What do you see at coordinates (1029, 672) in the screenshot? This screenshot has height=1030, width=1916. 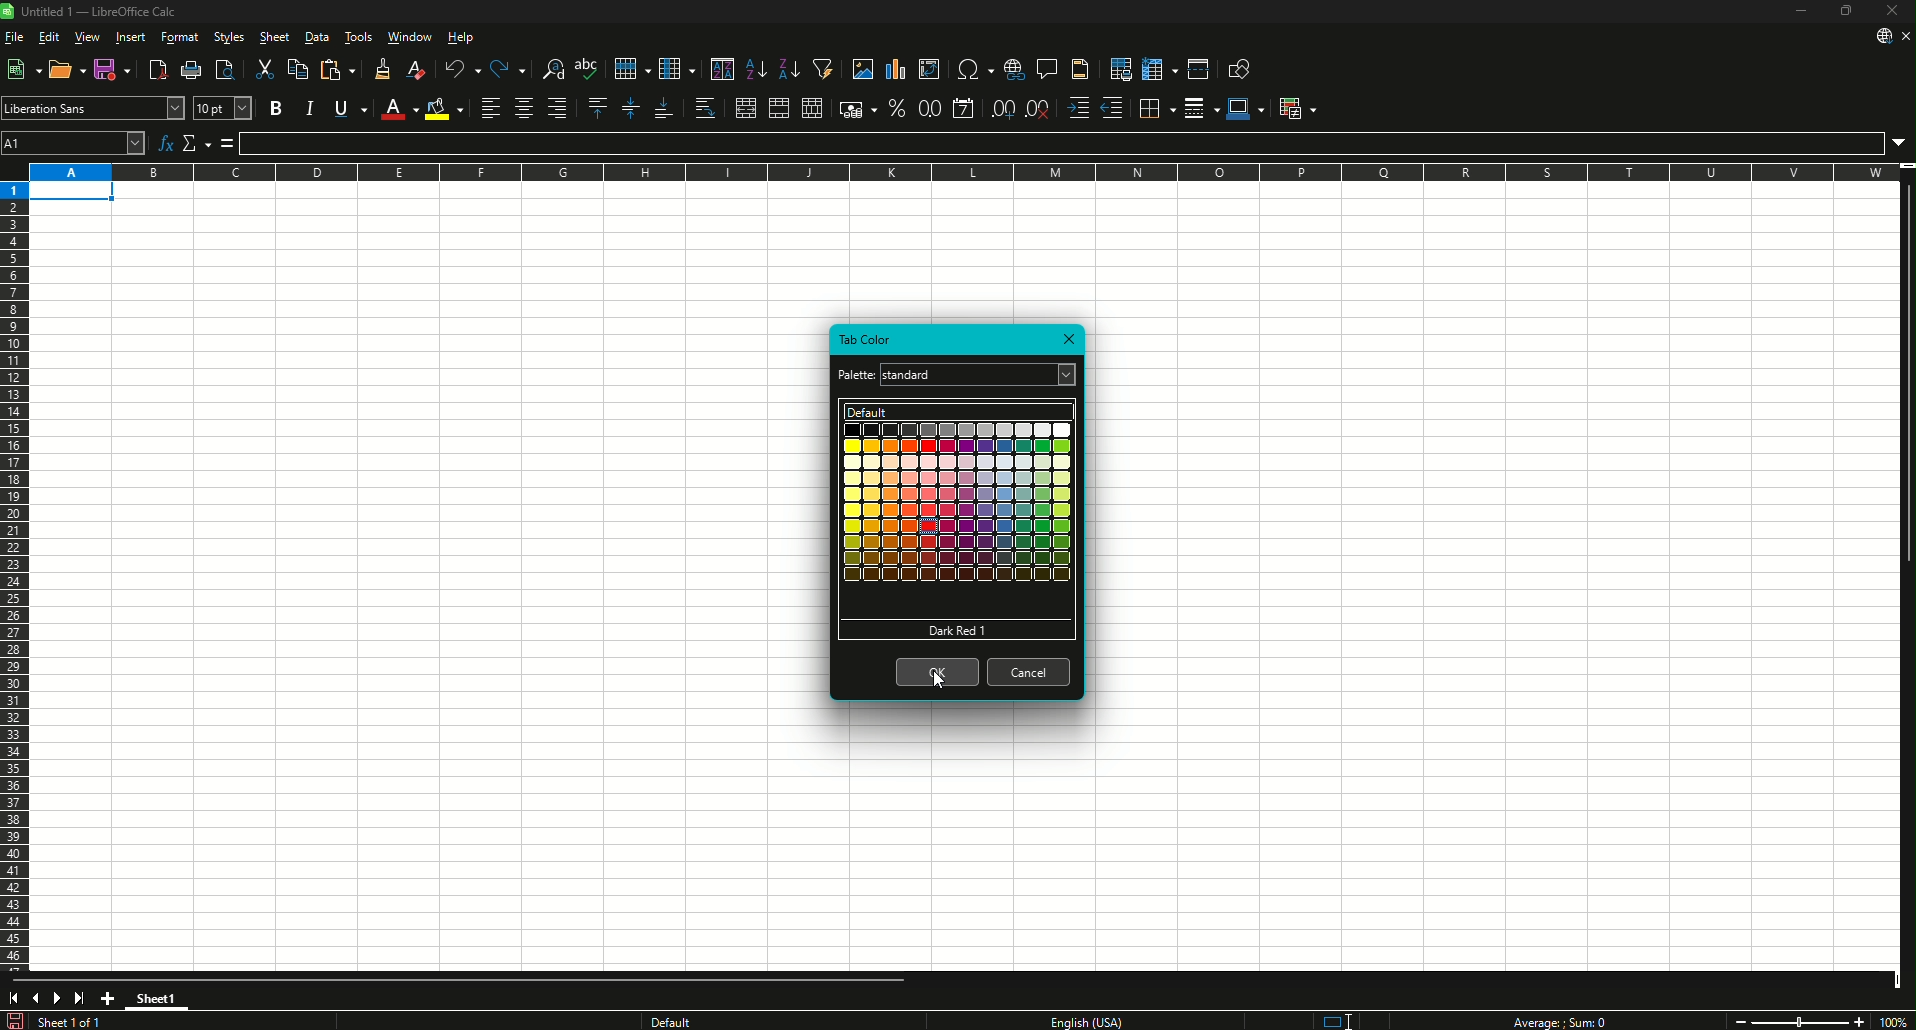 I see `Cancel` at bounding box center [1029, 672].